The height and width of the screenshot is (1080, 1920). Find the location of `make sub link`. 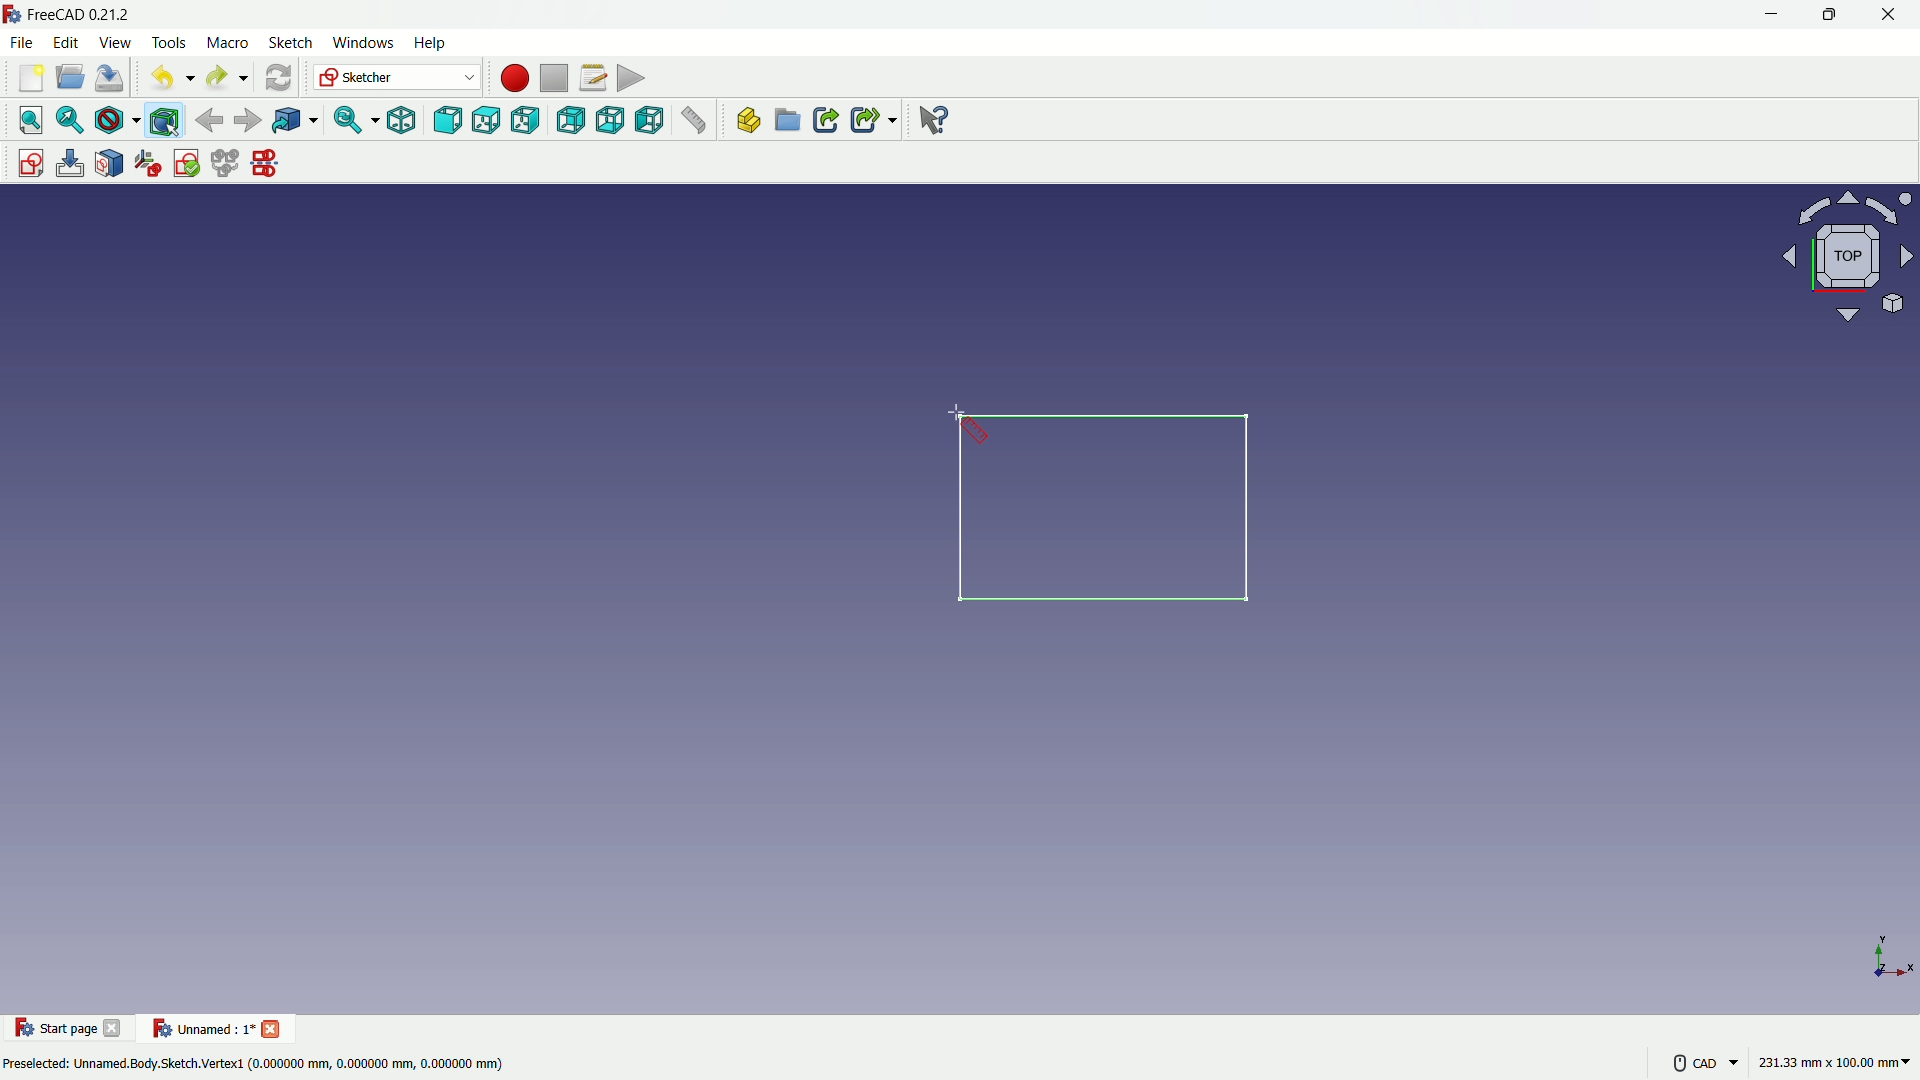

make sub link is located at coordinates (872, 120).